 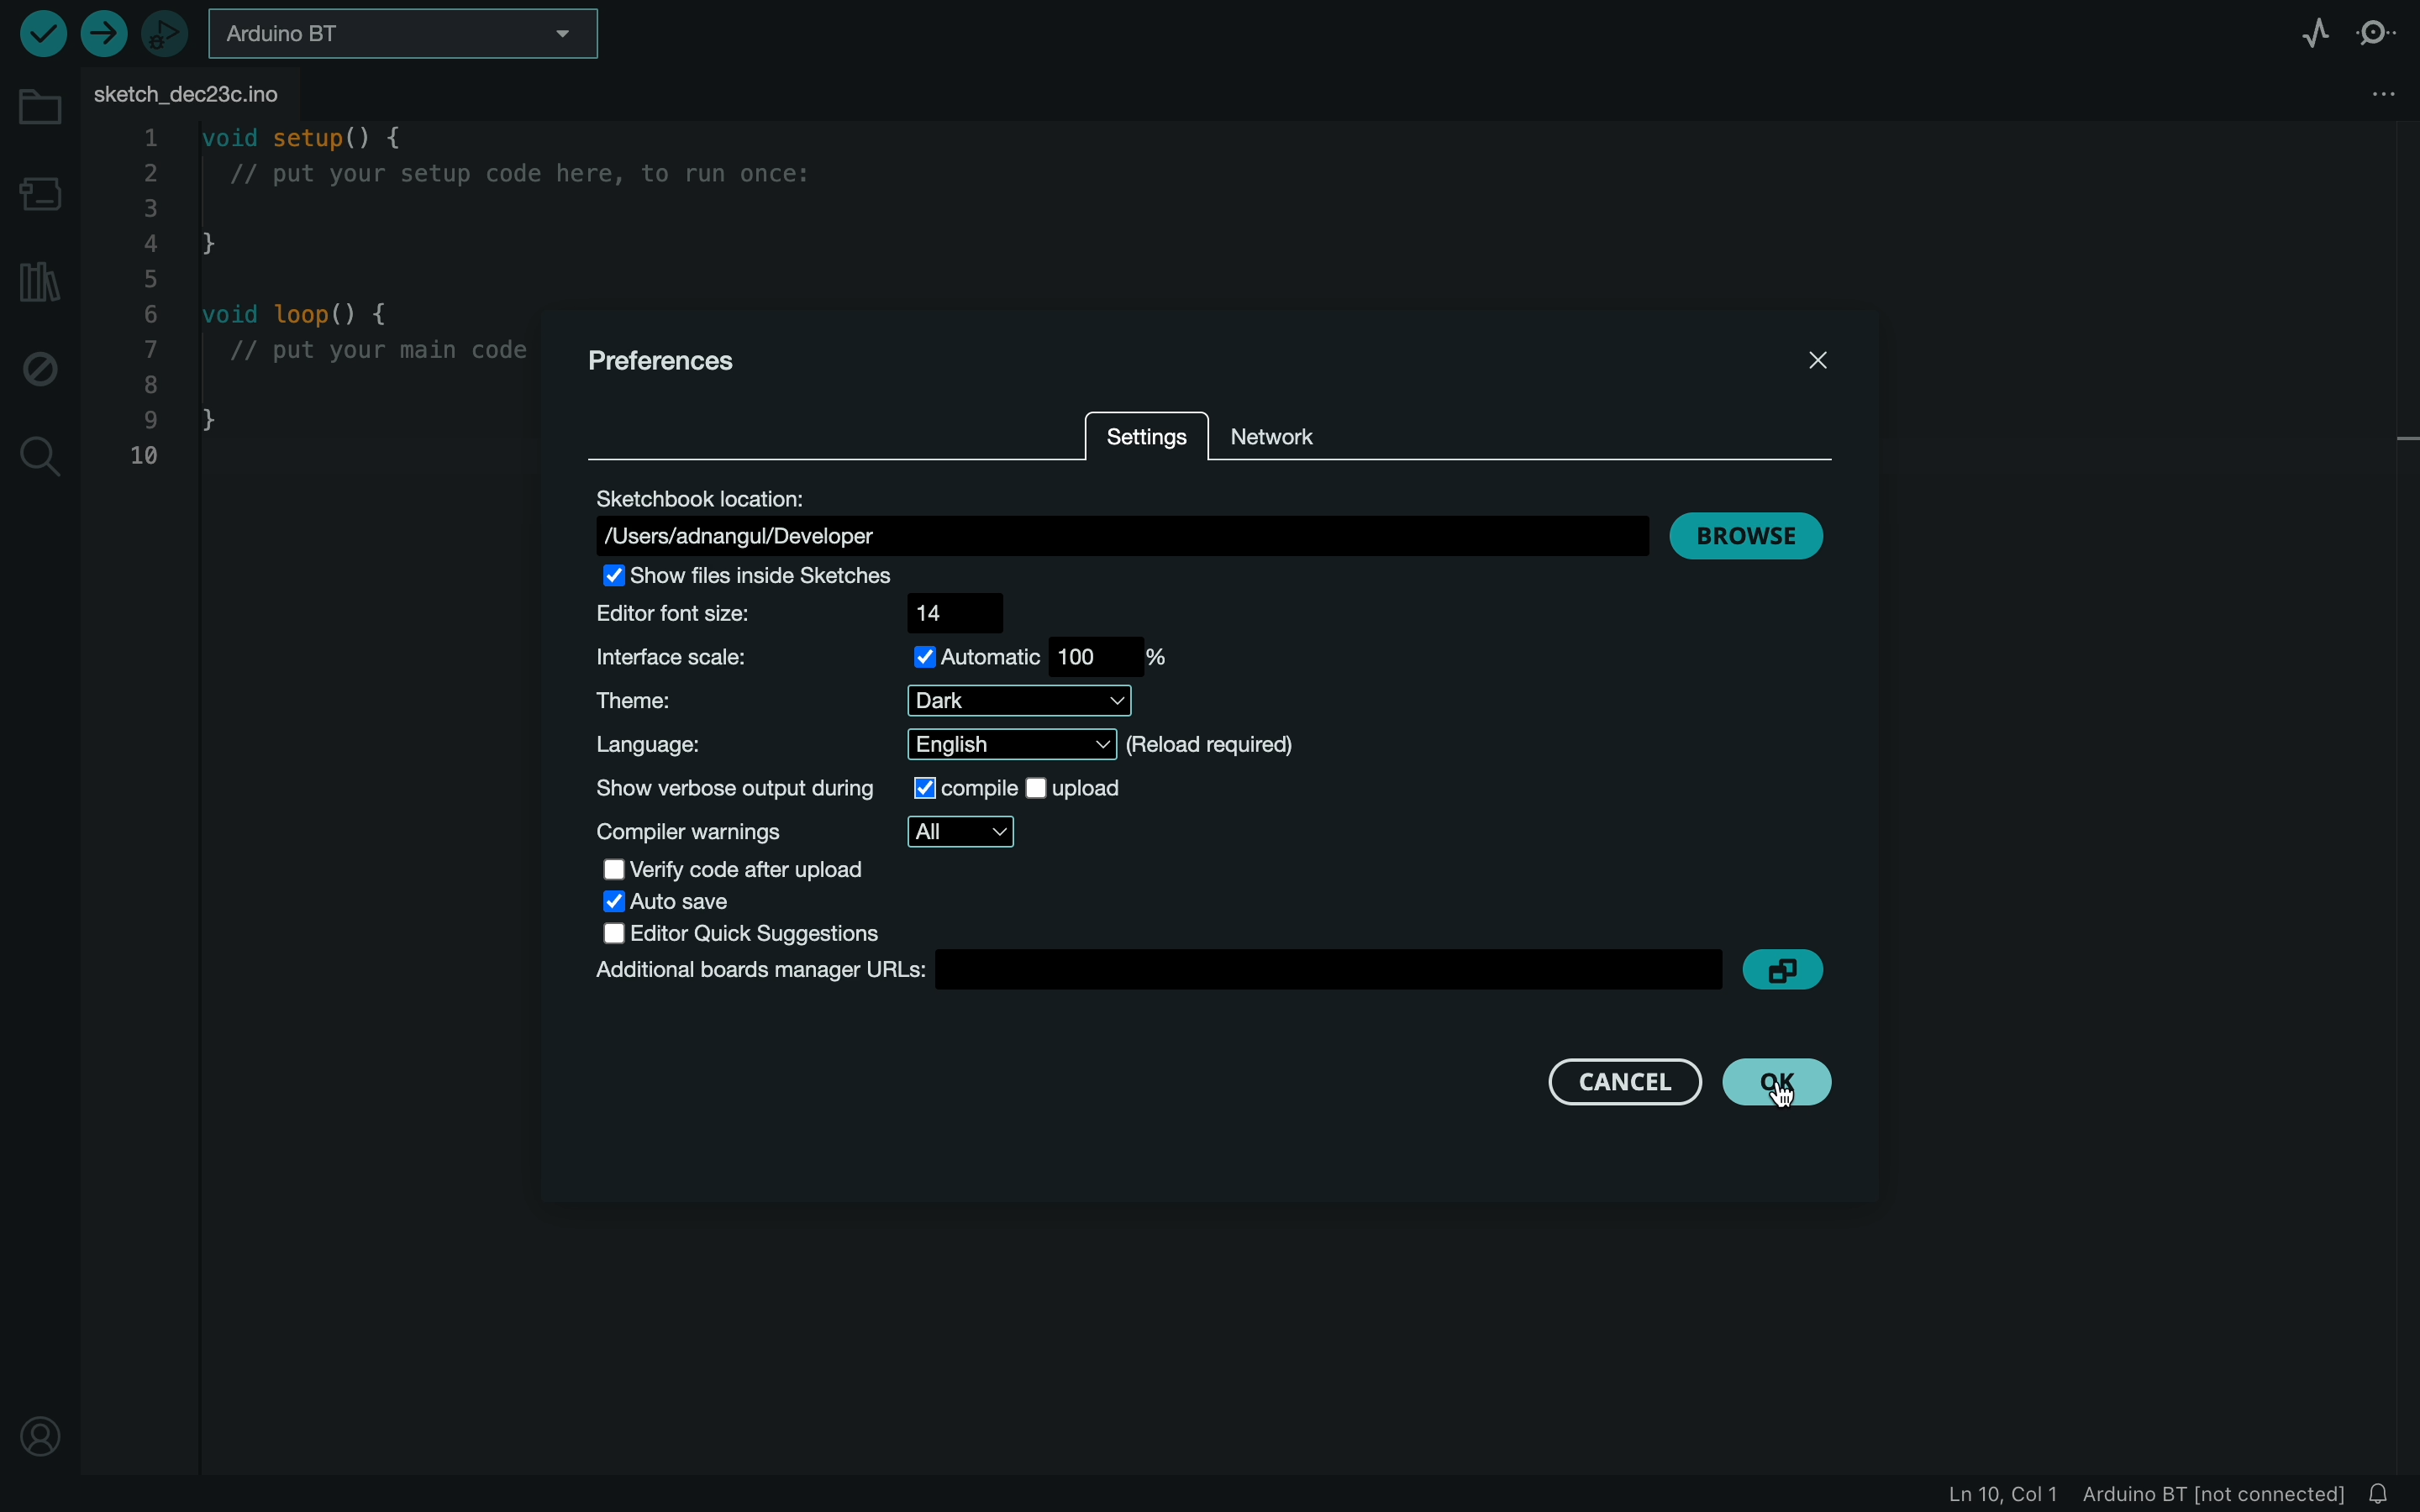 I want to click on verify code, so click(x=733, y=868).